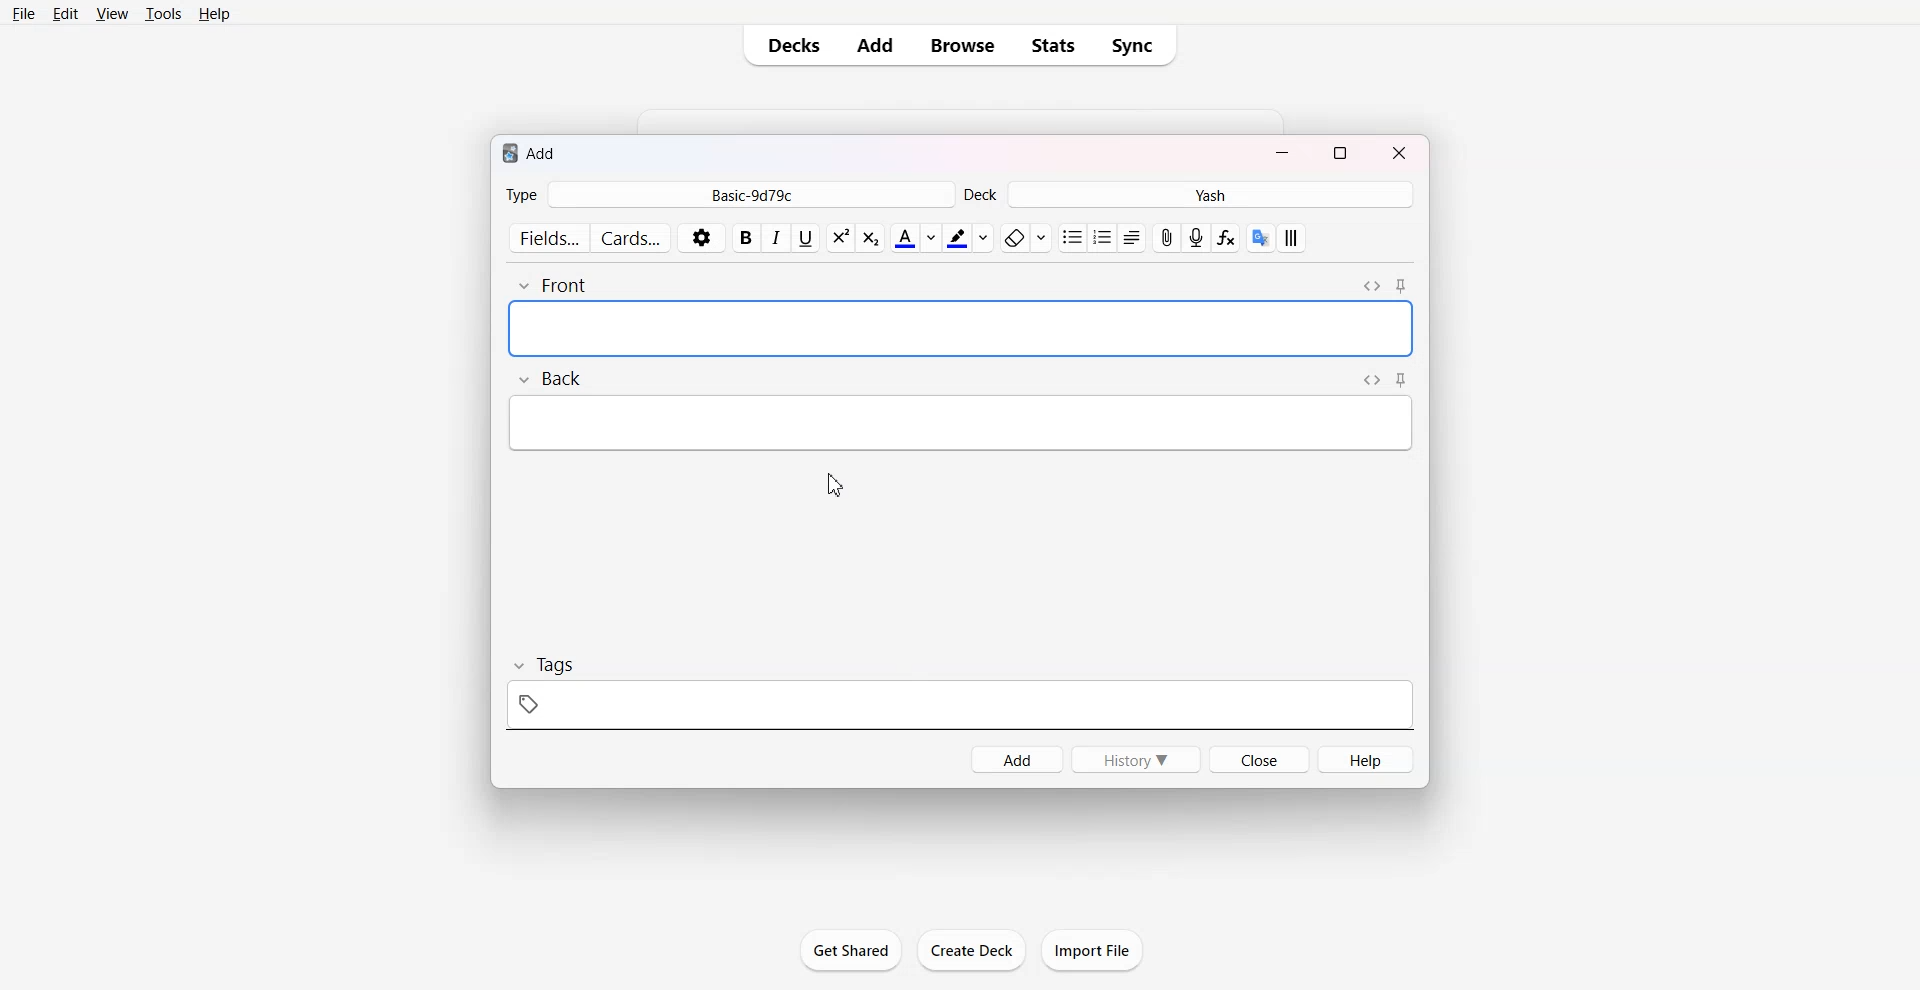  I want to click on Remove Format, so click(1024, 237).